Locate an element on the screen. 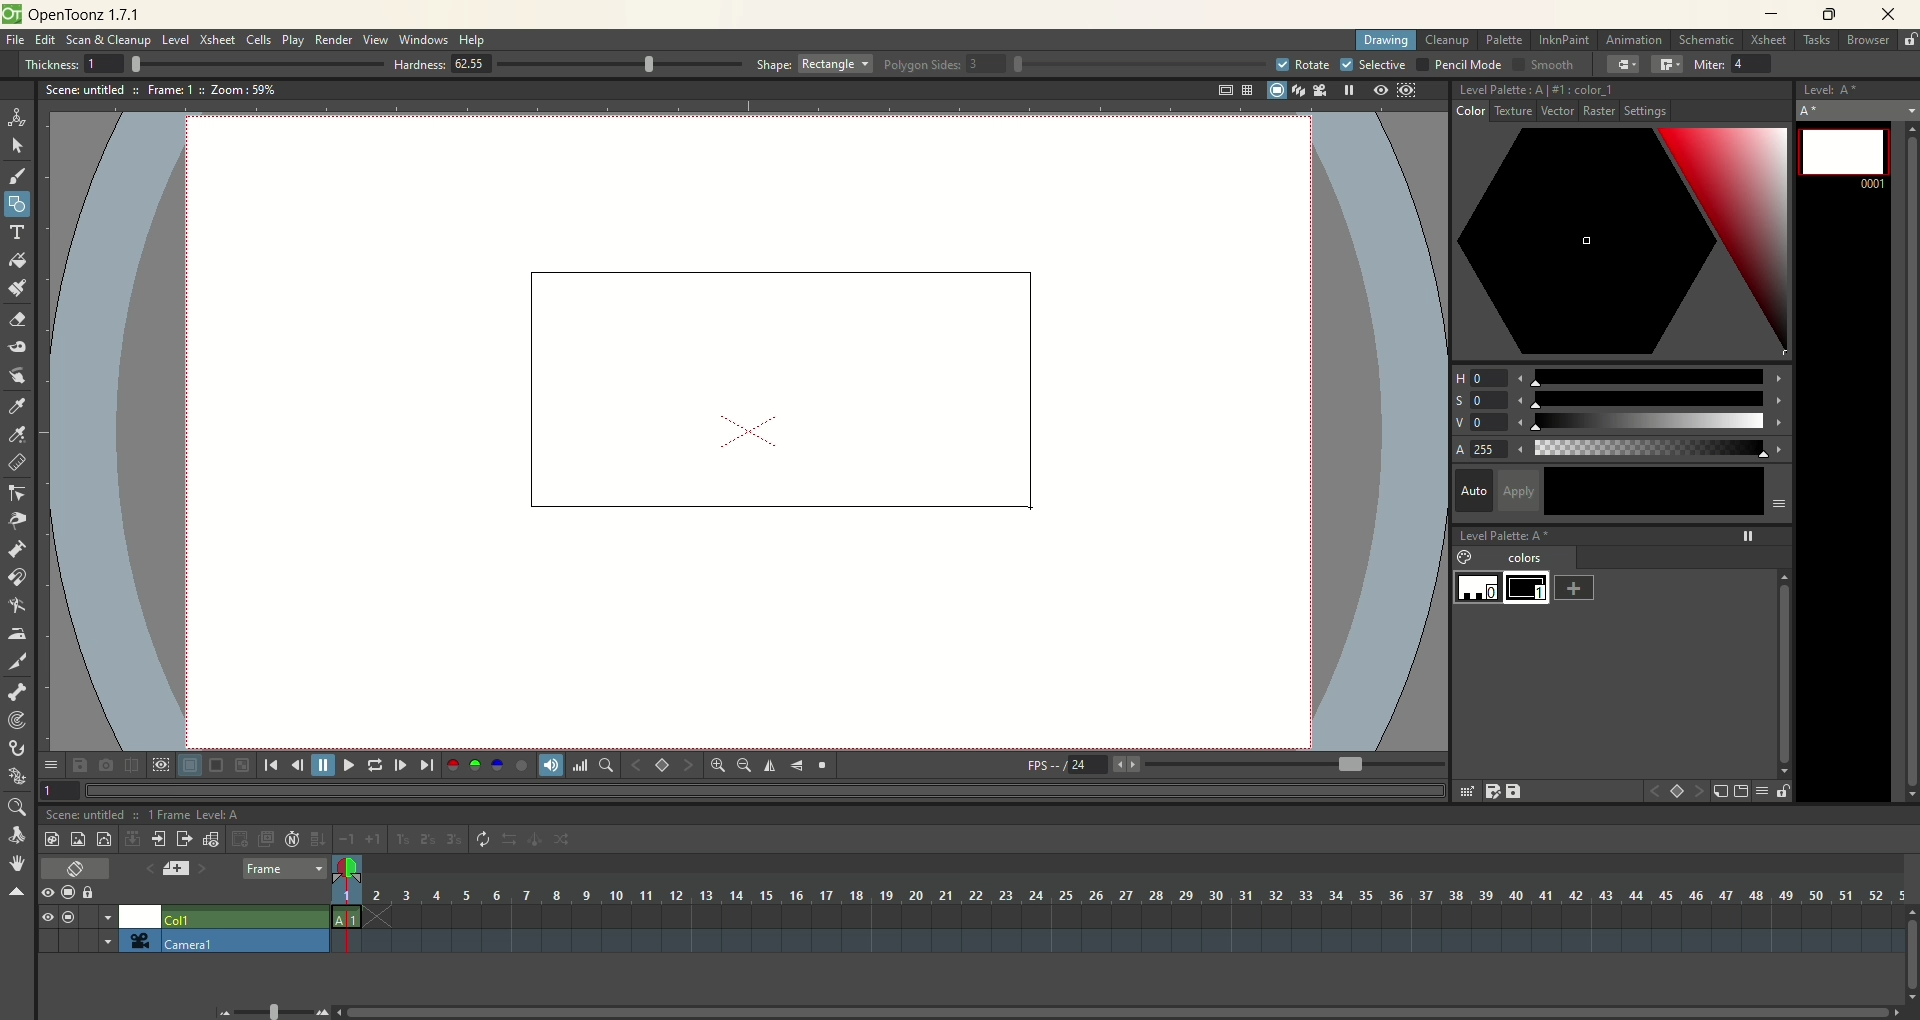 This screenshot has height=1020, width=1920. type tool is located at coordinates (19, 232).